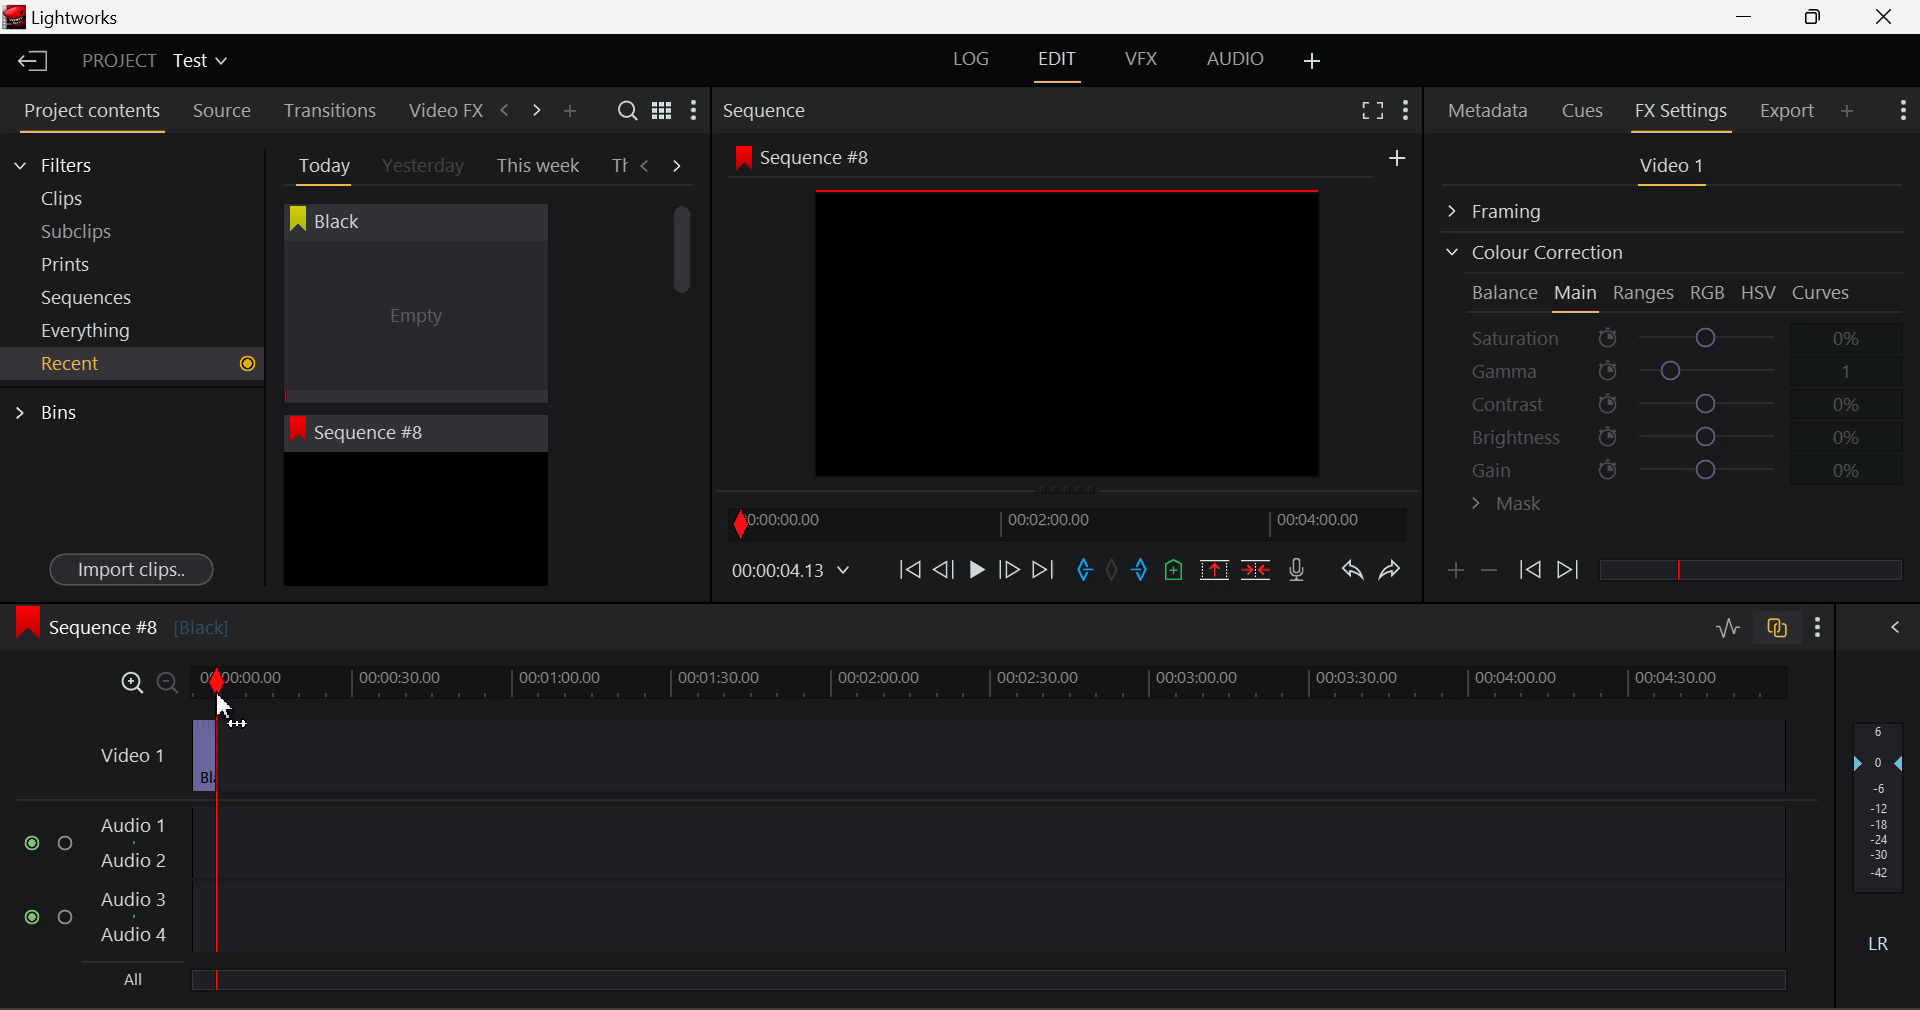 The image size is (1920, 1010). I want to click on Saturation, so click(1669, 334).